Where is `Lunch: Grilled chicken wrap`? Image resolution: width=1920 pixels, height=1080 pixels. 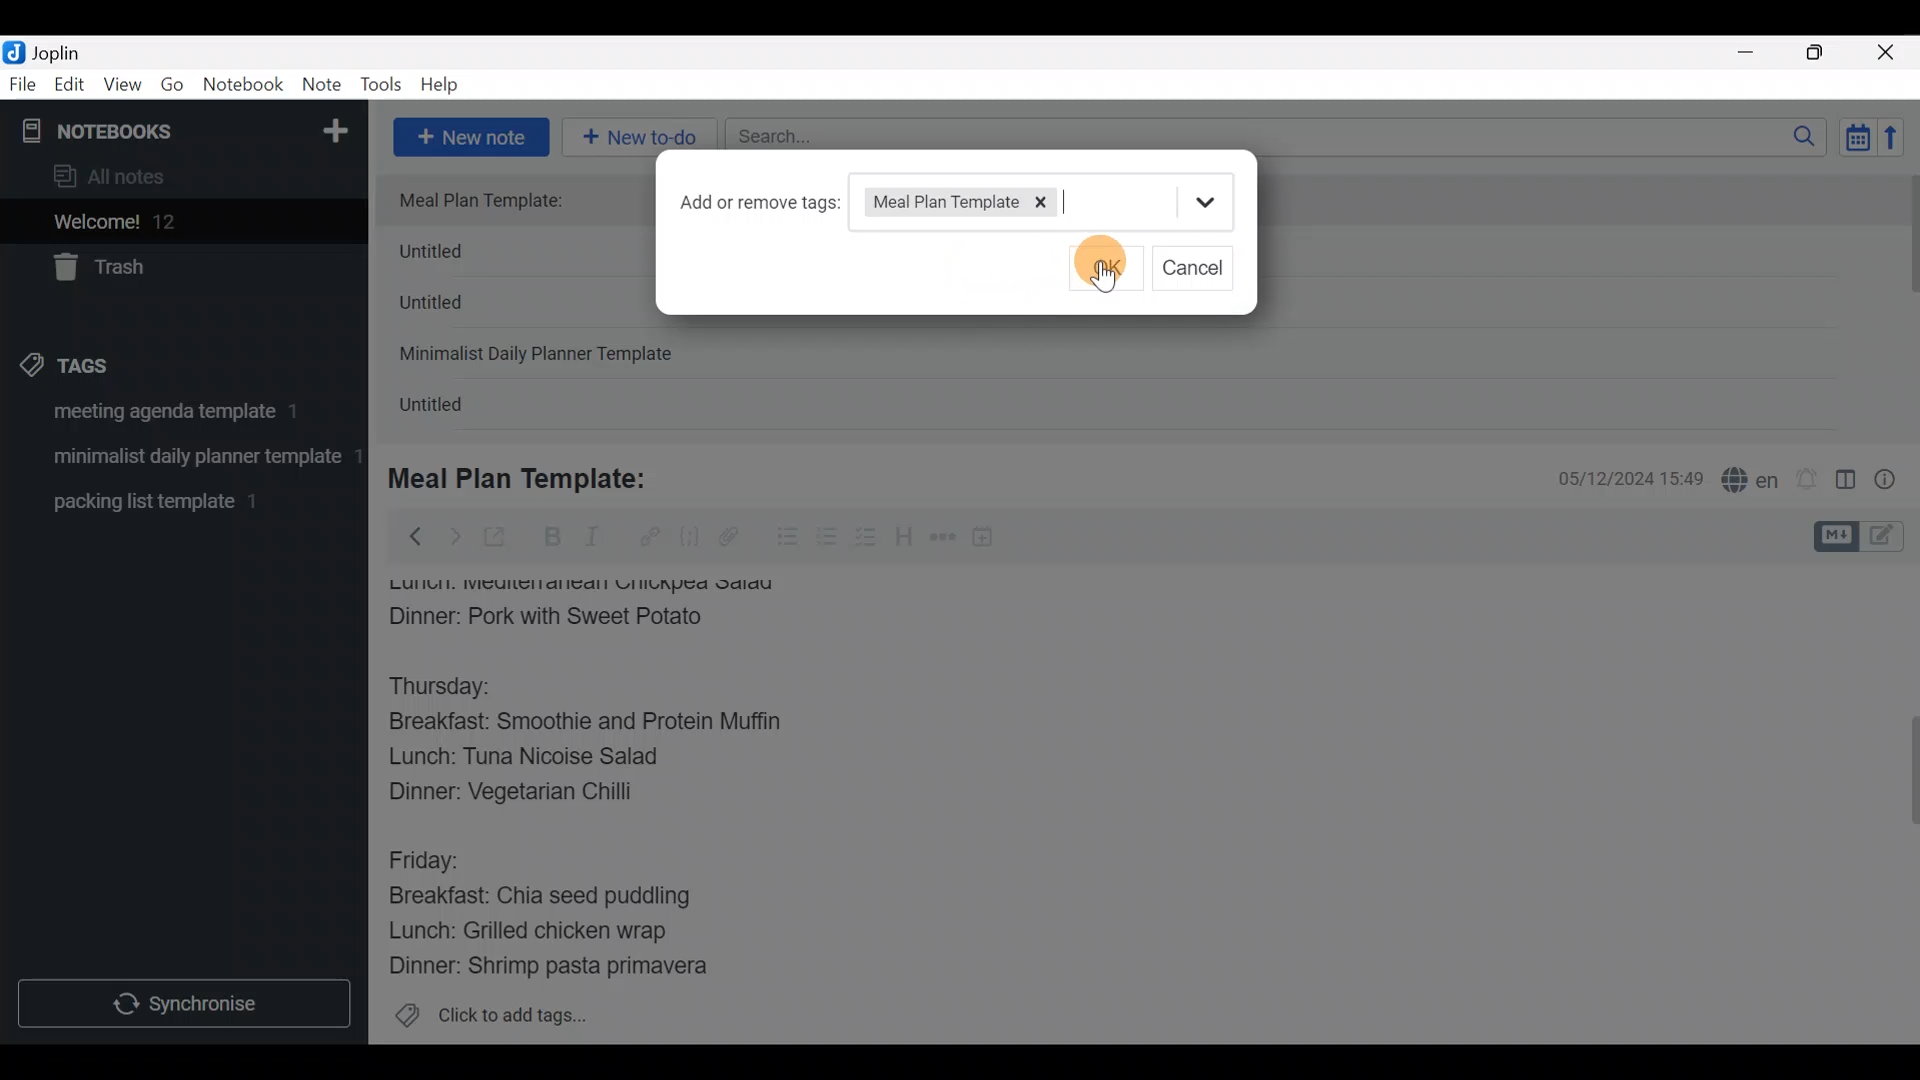
Lunch: Grilled chicken wrap is located at coordinates (526, 930).